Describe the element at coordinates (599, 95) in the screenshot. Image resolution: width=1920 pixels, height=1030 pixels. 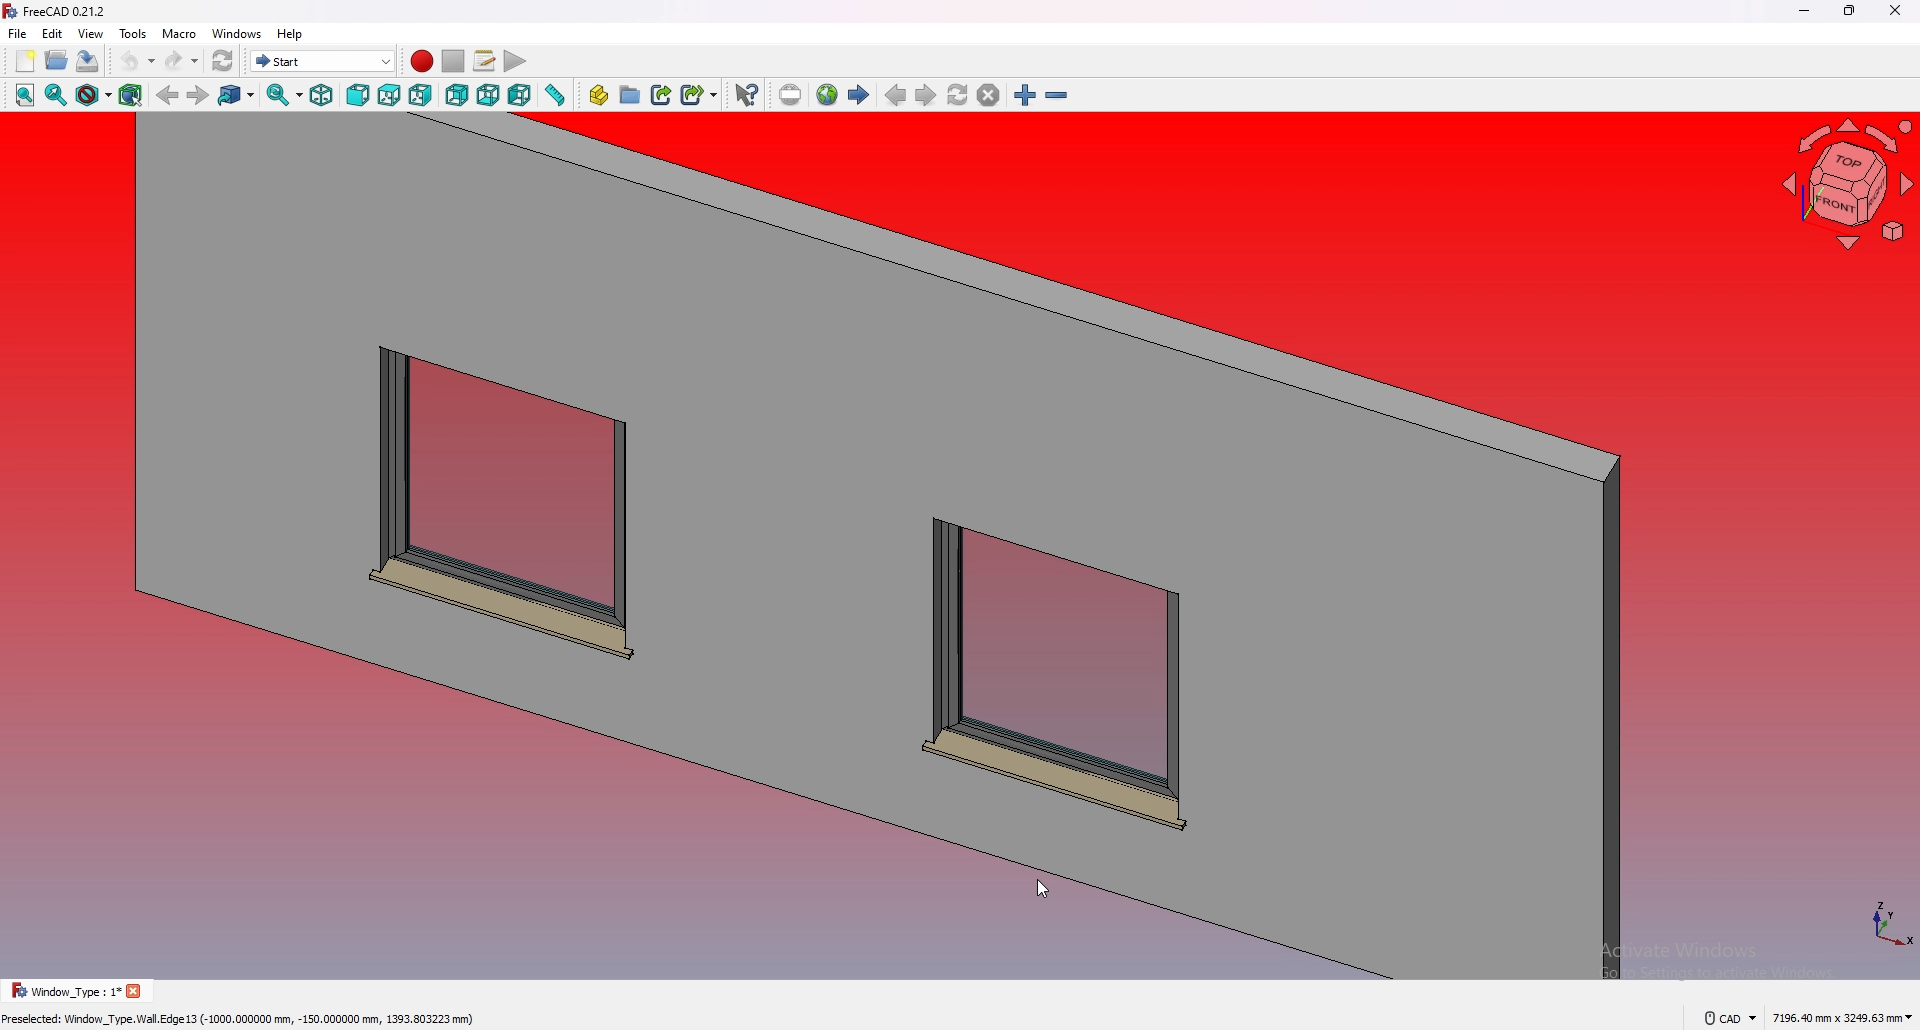
I see `create part` at that location.